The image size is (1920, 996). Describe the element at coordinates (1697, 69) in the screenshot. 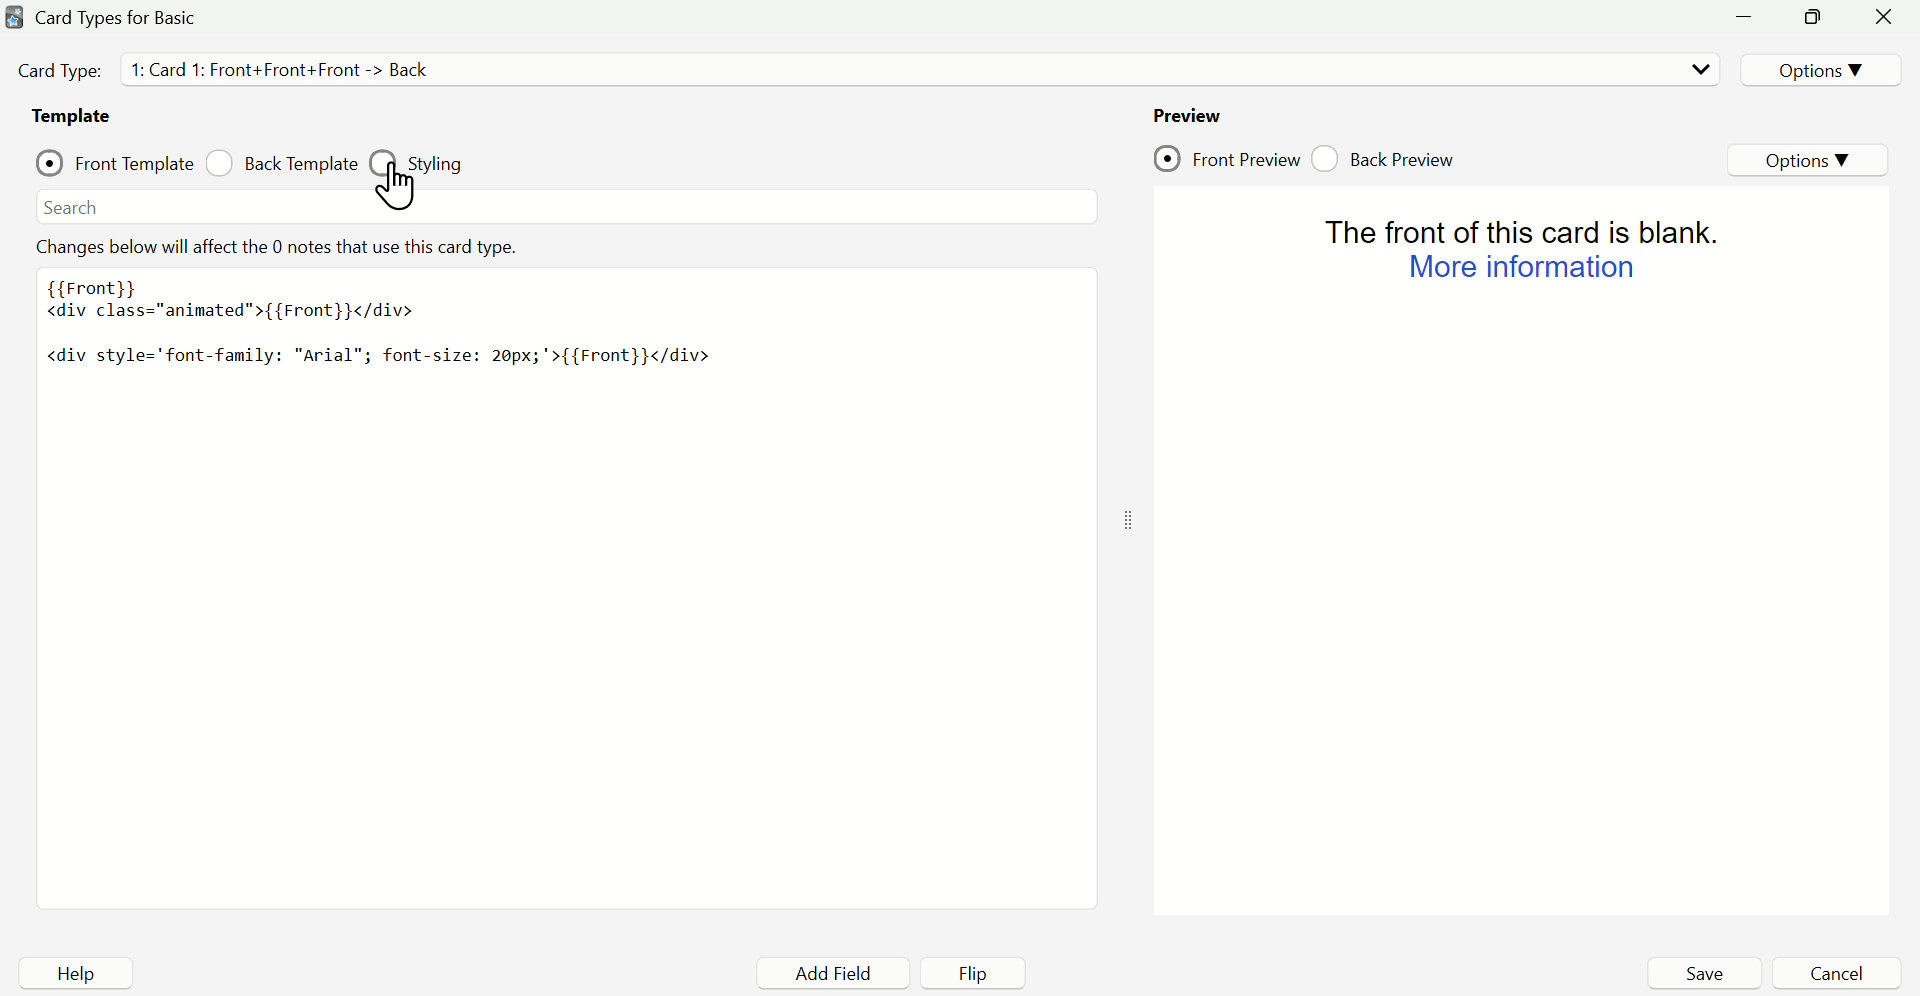

I see `Dropdown` at that location.